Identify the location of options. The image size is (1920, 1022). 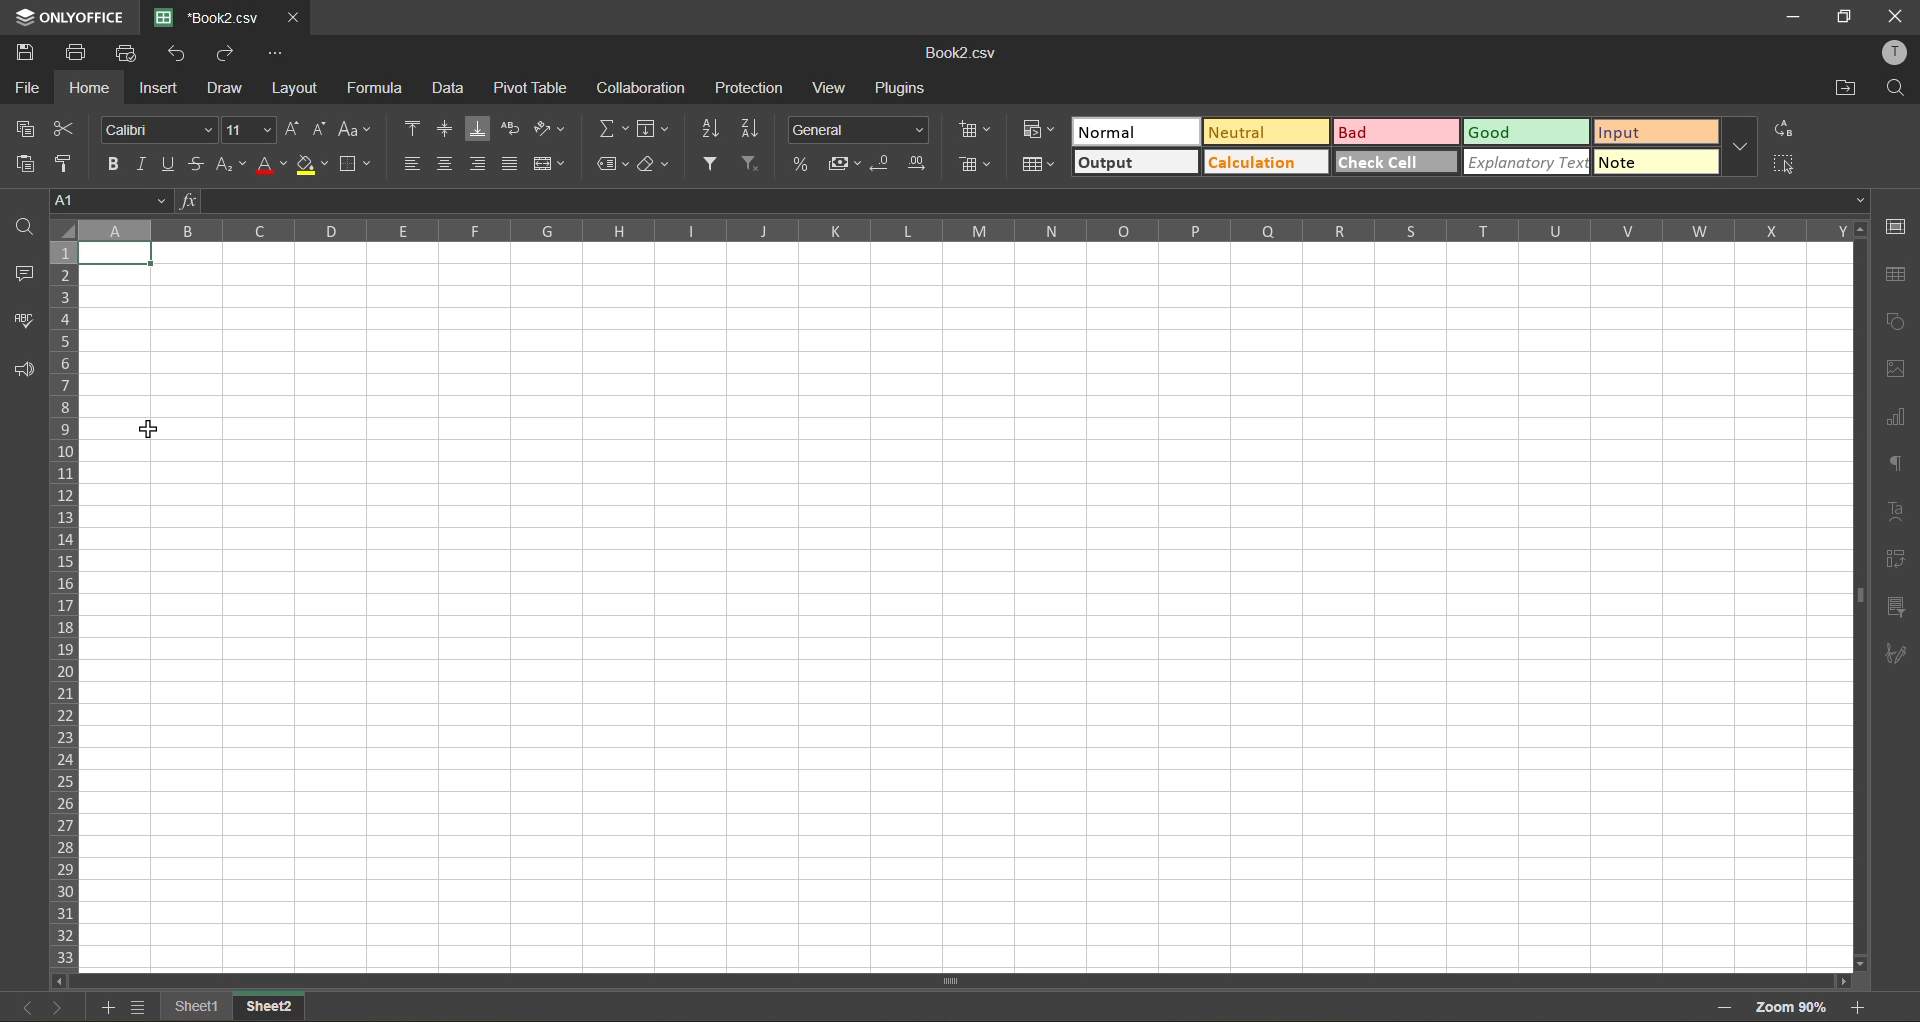
(276, 54).